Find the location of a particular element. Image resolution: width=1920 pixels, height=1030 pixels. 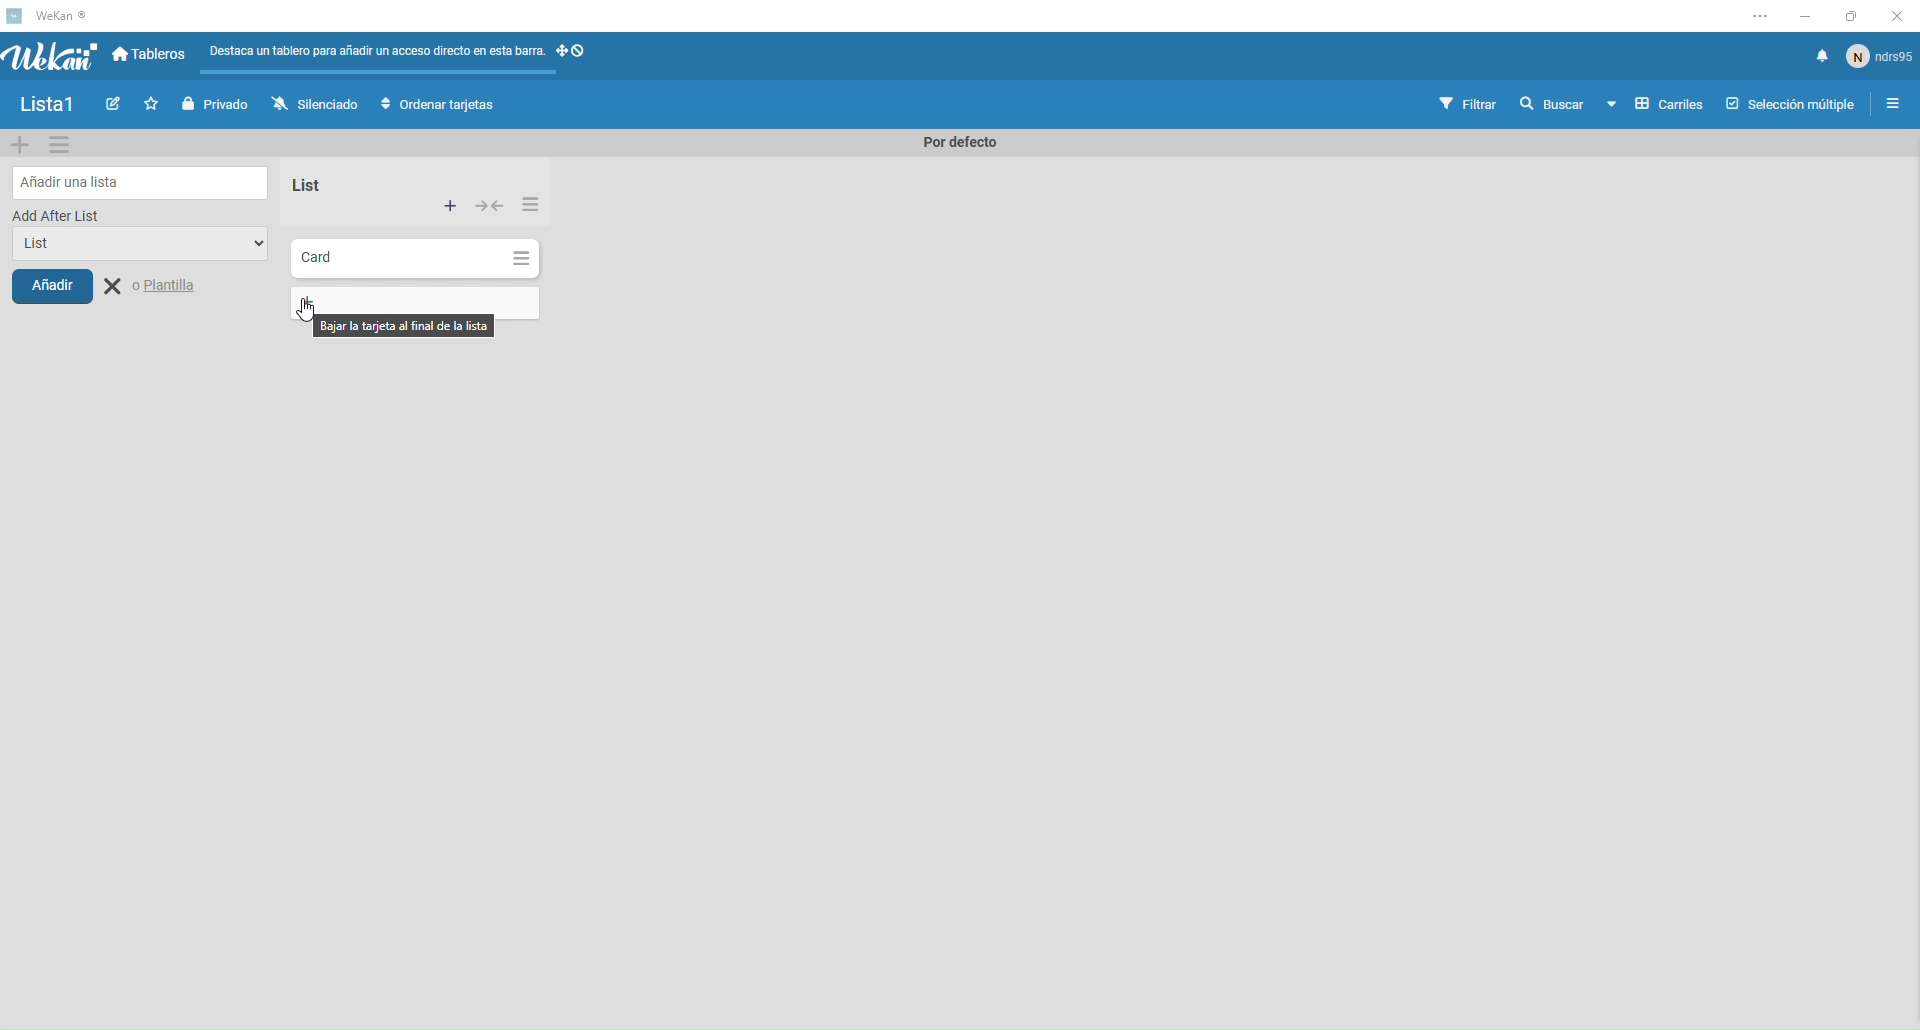

more options is located at coordinates (1763, 16).